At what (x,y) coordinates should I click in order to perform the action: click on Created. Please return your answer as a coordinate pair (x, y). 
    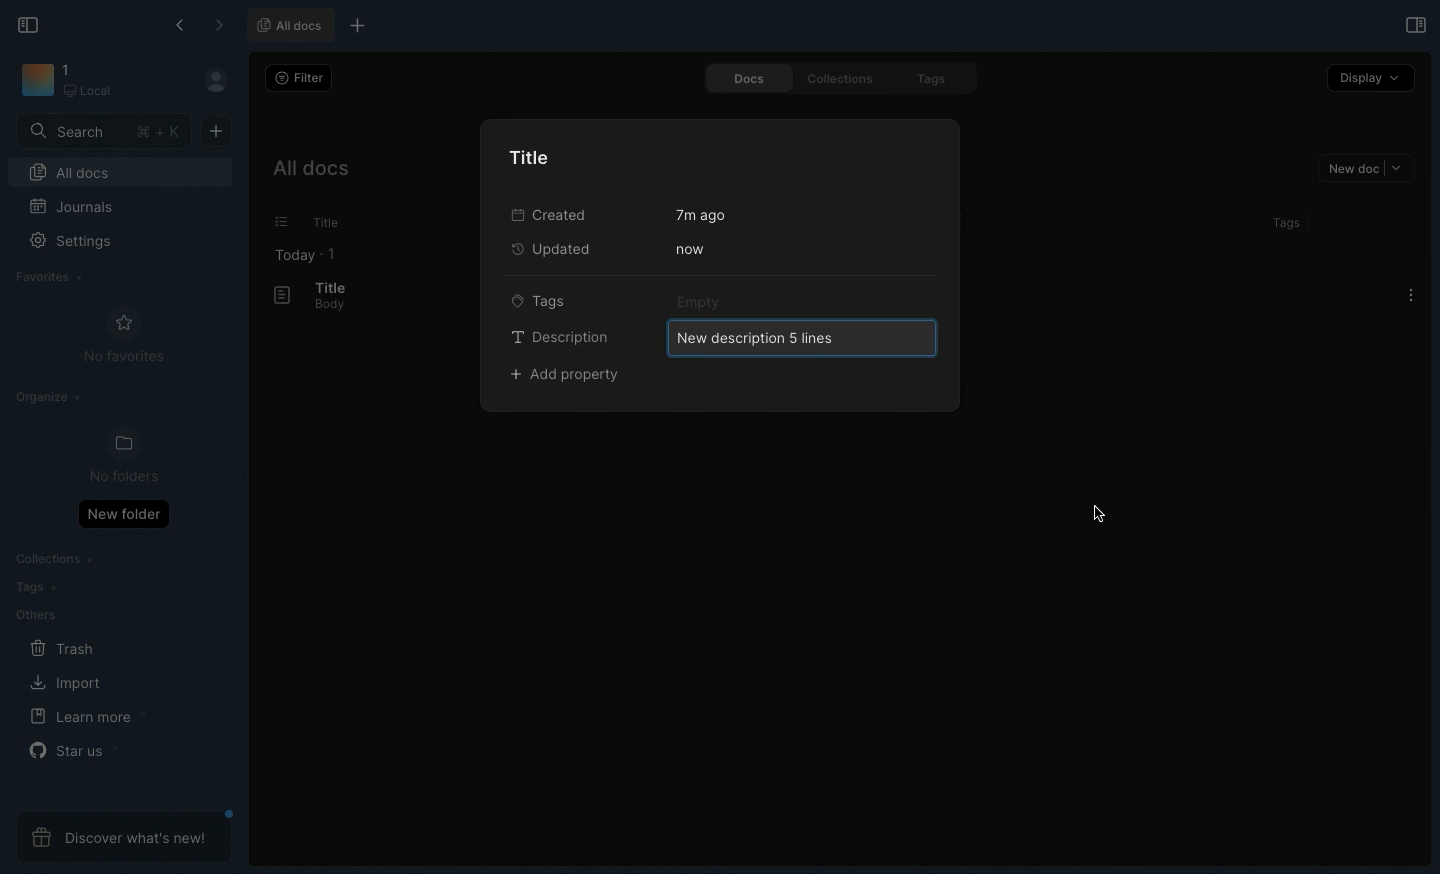
    Looking at the image, I should click on (546, 214).